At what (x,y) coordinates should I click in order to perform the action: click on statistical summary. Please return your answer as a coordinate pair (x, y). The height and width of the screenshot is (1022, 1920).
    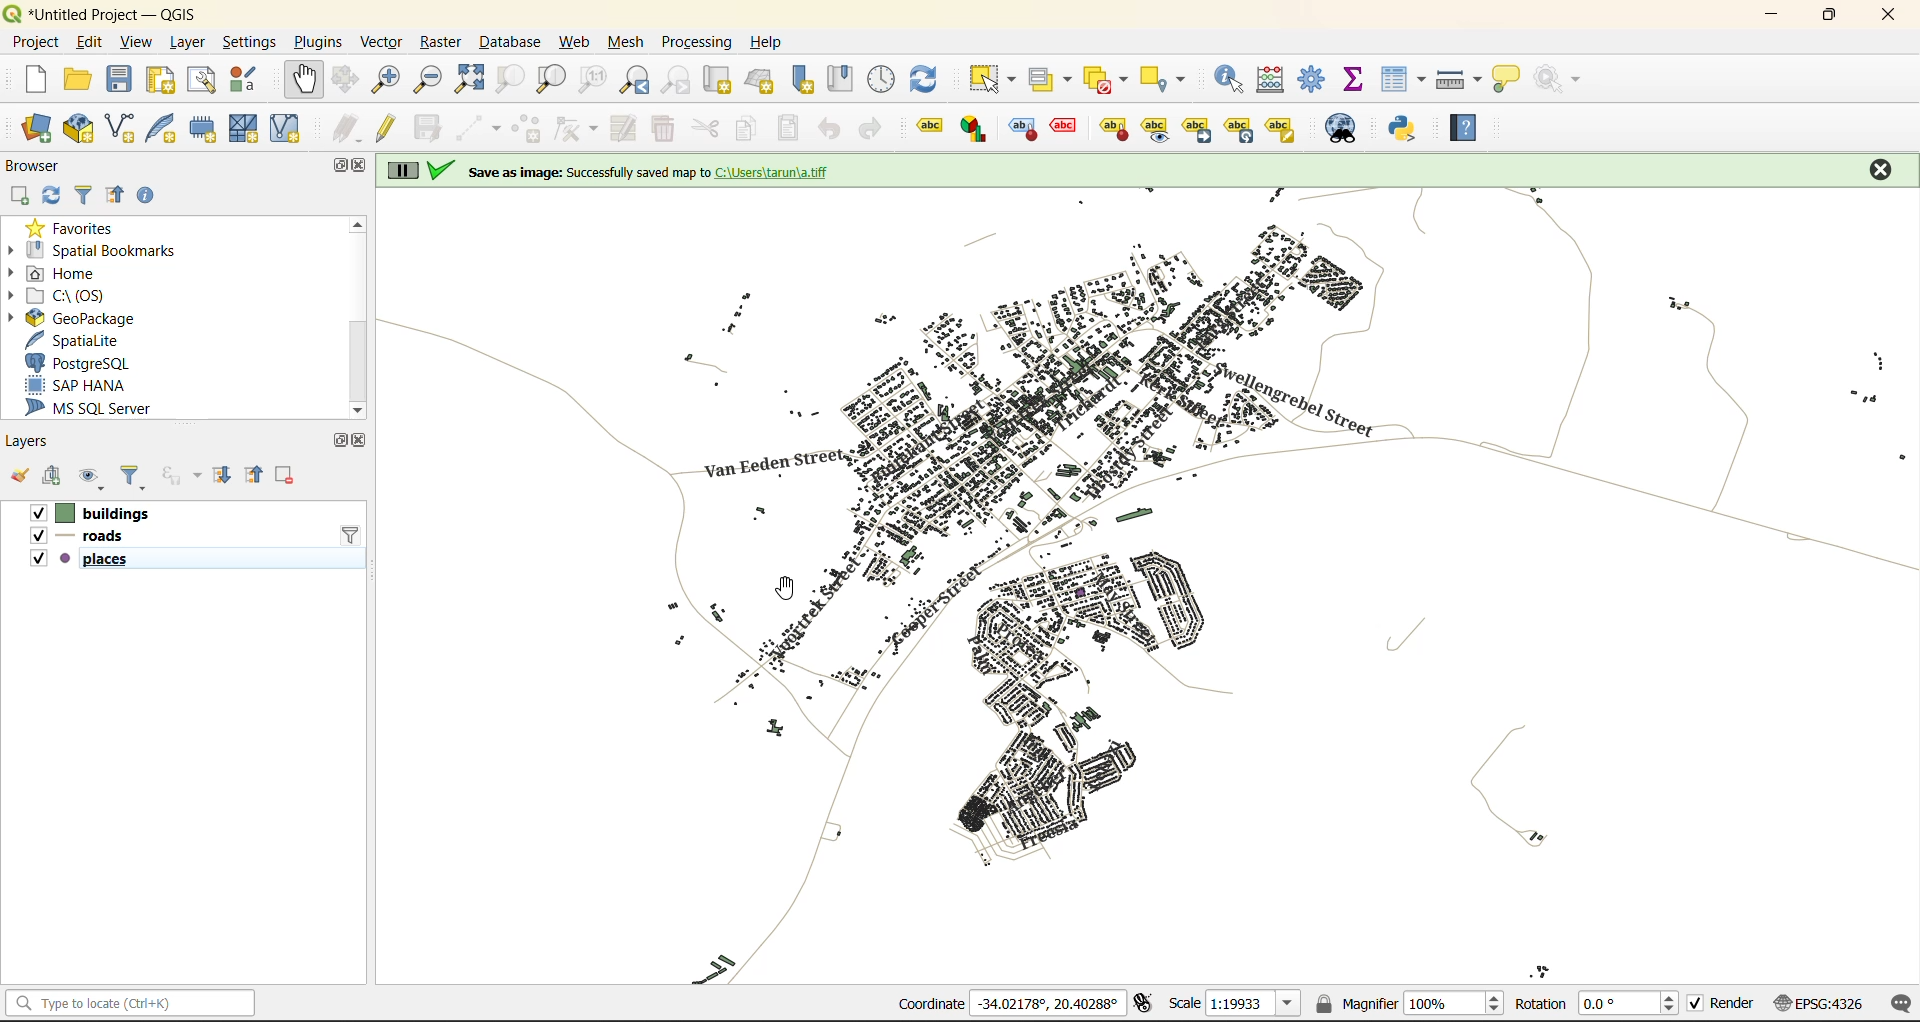
    Looking at the image, I should click on (1354, 81).